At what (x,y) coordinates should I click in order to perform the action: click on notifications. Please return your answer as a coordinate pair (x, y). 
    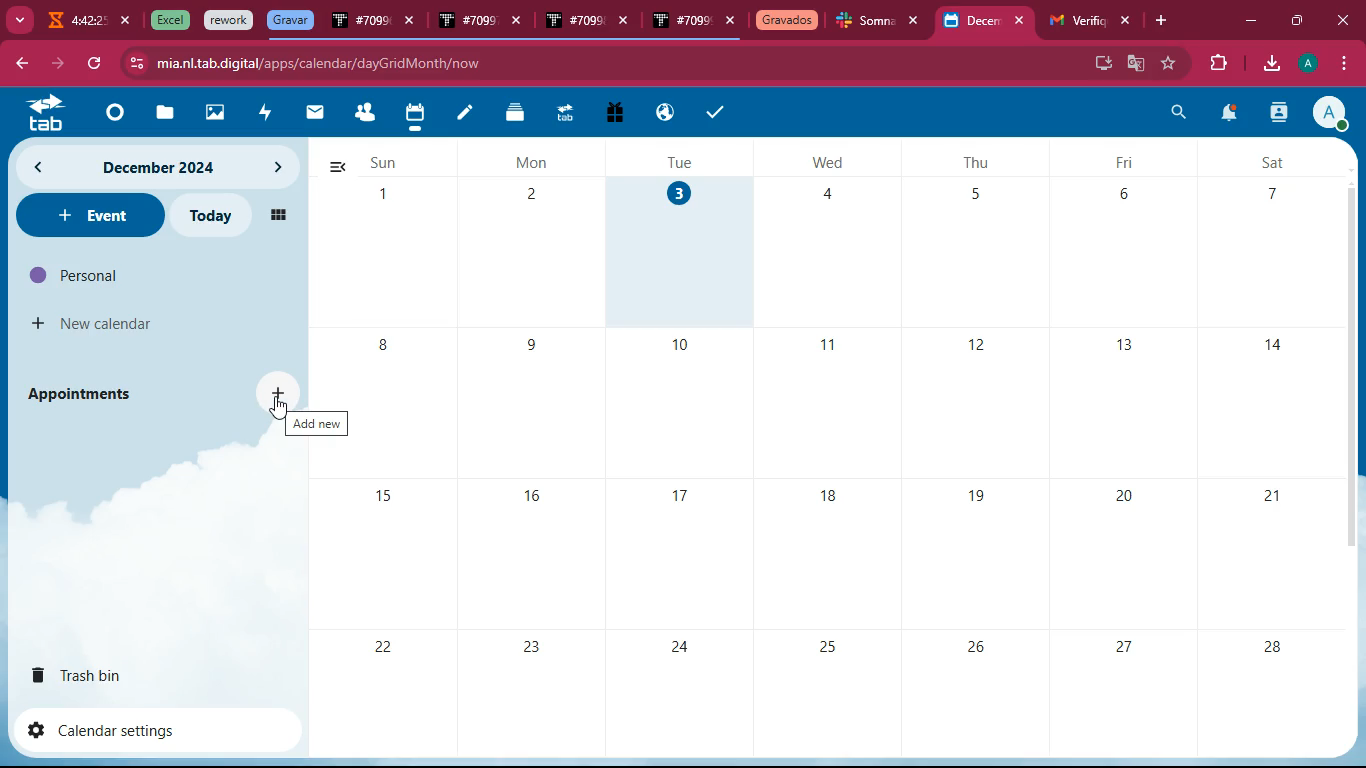
    Looking at the image, I should click on (1227, 116).